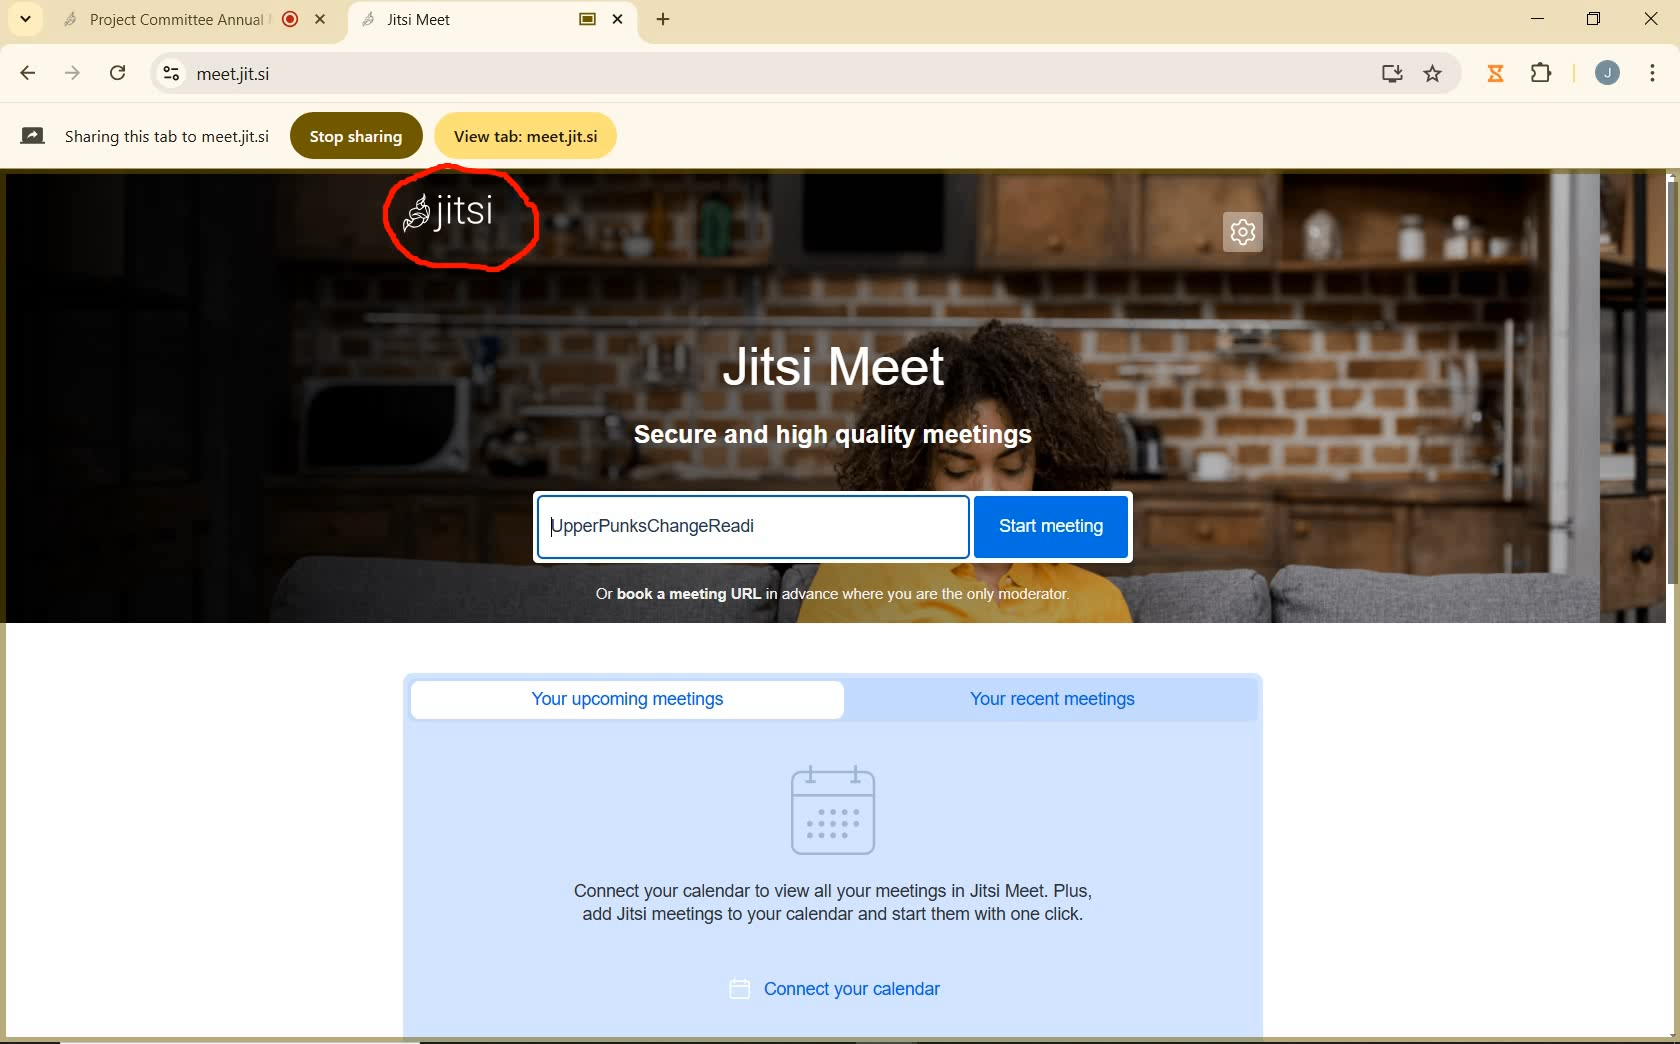  I want to click on SHARING THIS TAB TO MEET.JIT.SI, so click(144, 135).